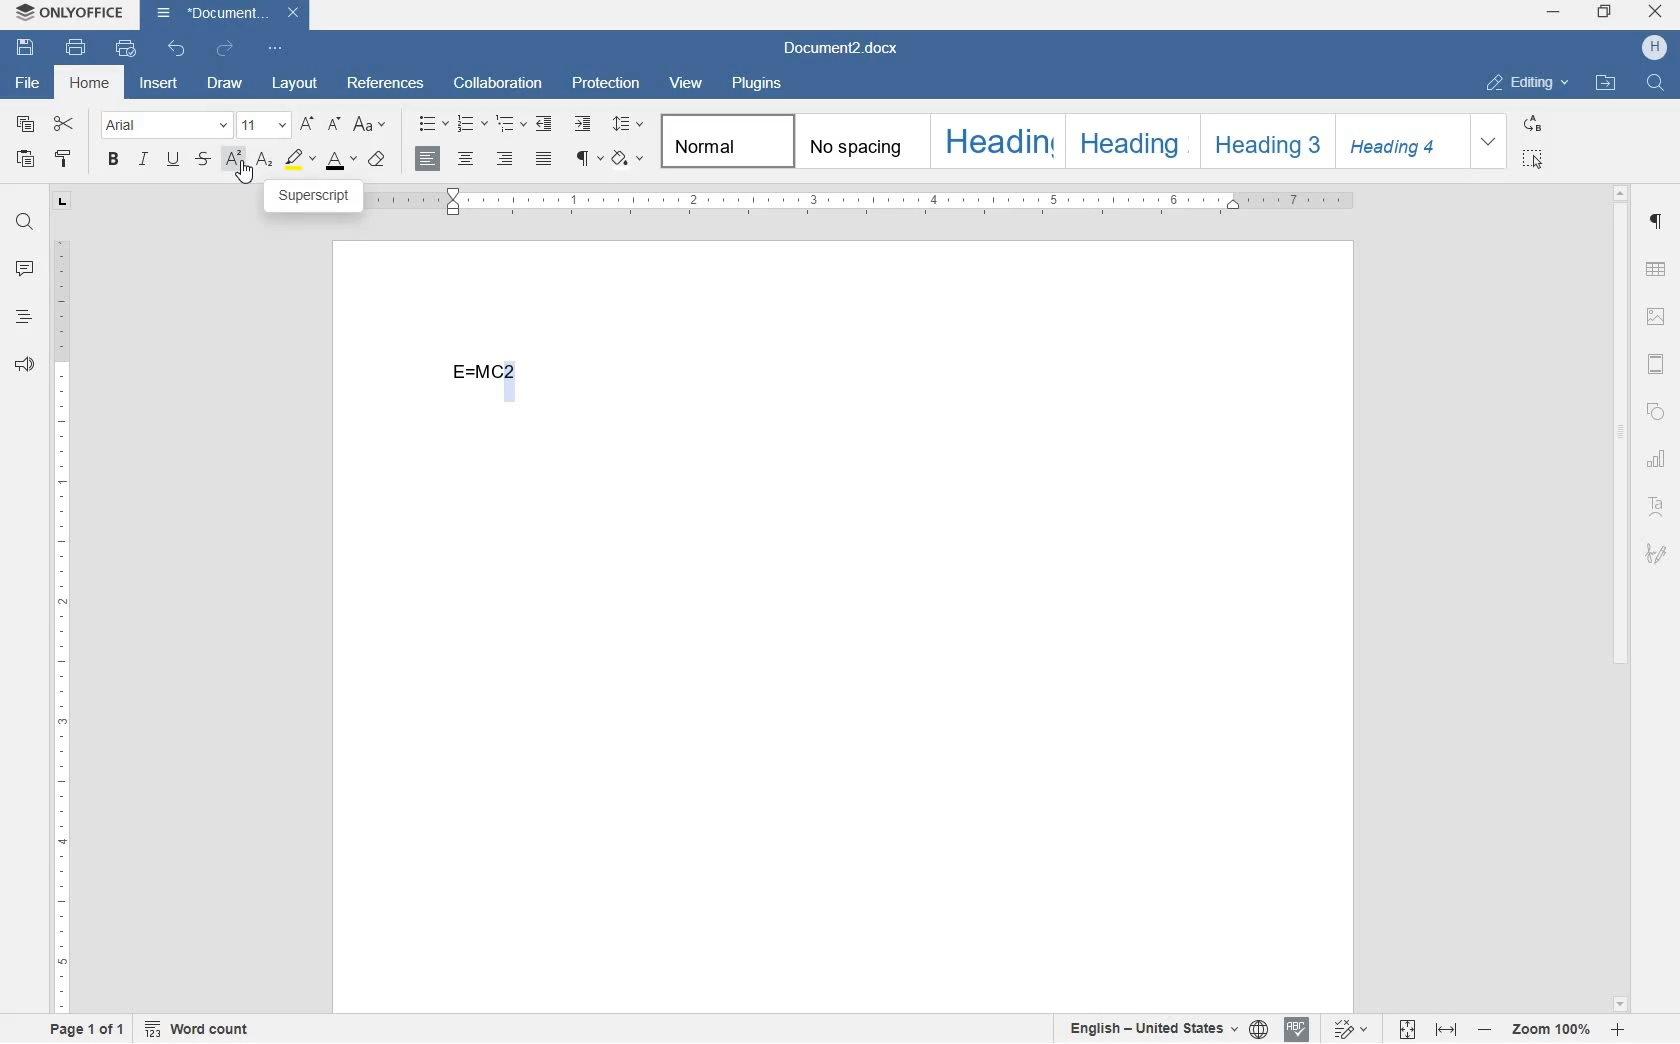 This screenshot has width=1680, height=1044. I want to click on ruler, so click(862, 202).